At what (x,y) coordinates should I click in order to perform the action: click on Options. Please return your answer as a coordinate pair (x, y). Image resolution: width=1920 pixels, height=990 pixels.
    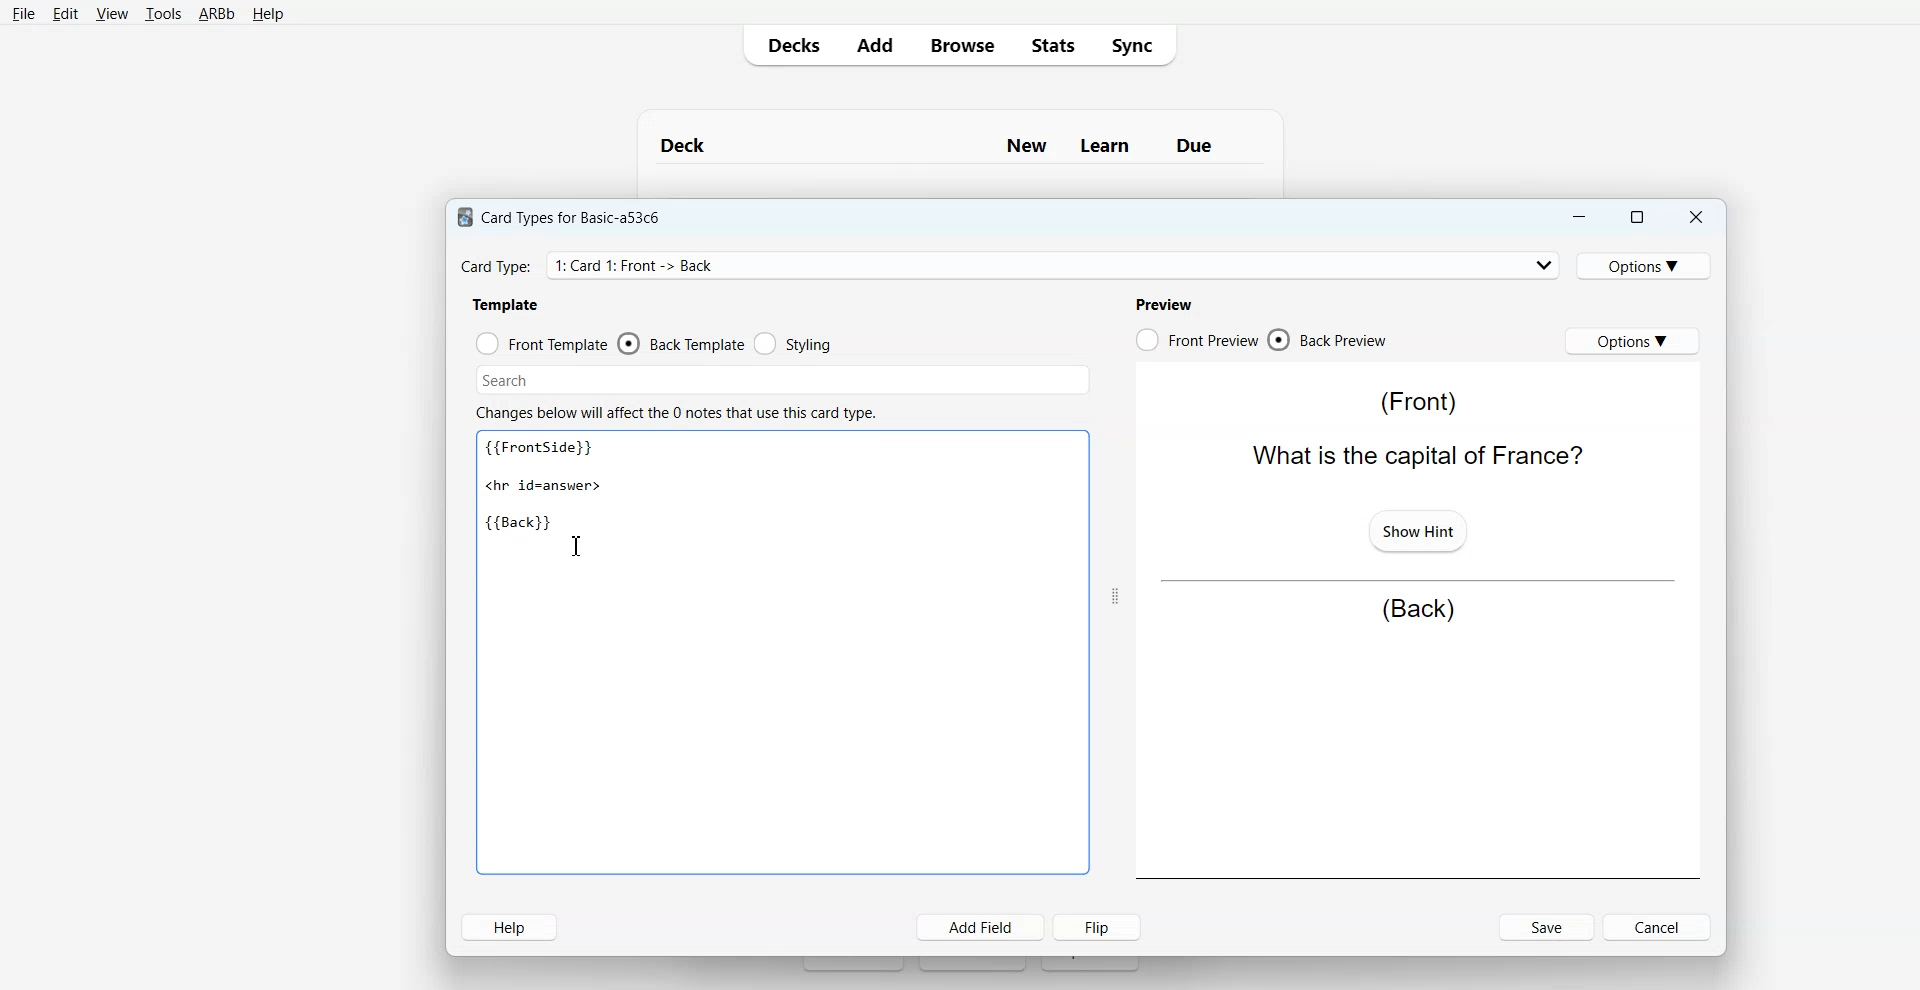
    Looking at the image, I should click on (1632, 340).